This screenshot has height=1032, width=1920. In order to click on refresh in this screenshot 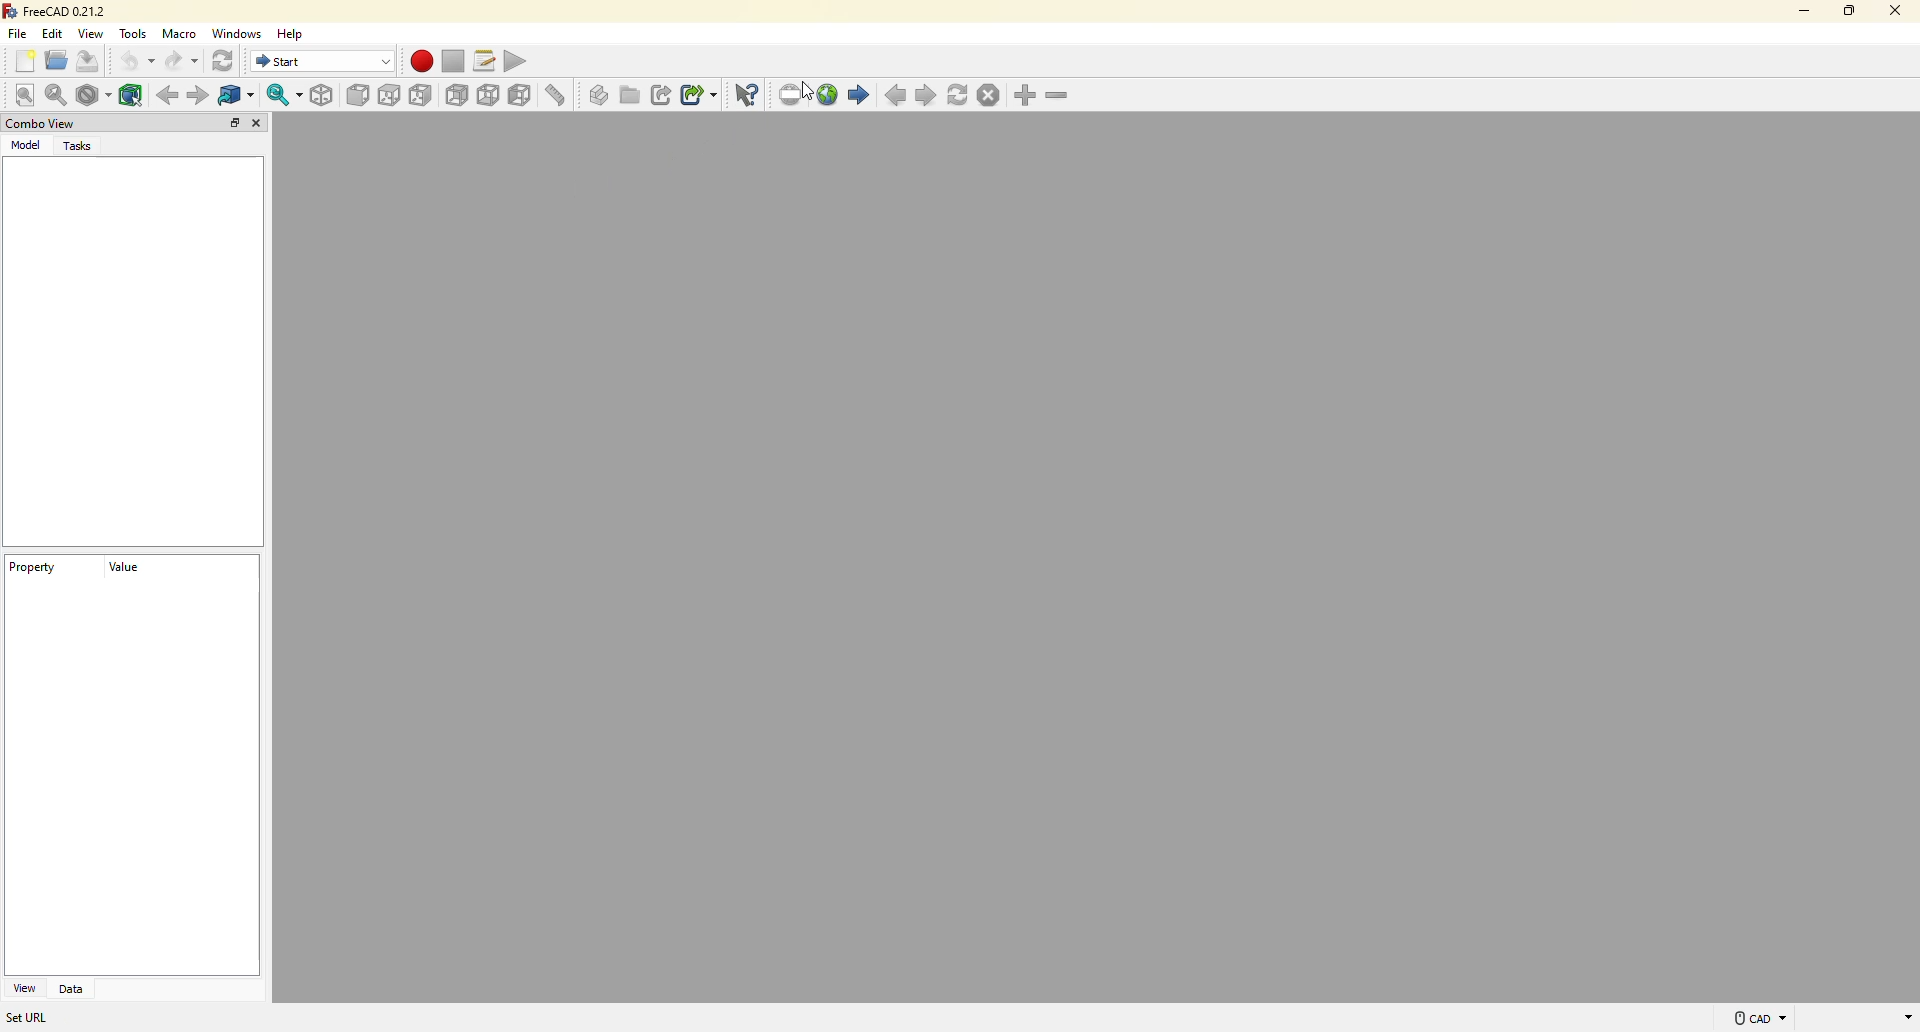, I will do `click(226, 62)`.